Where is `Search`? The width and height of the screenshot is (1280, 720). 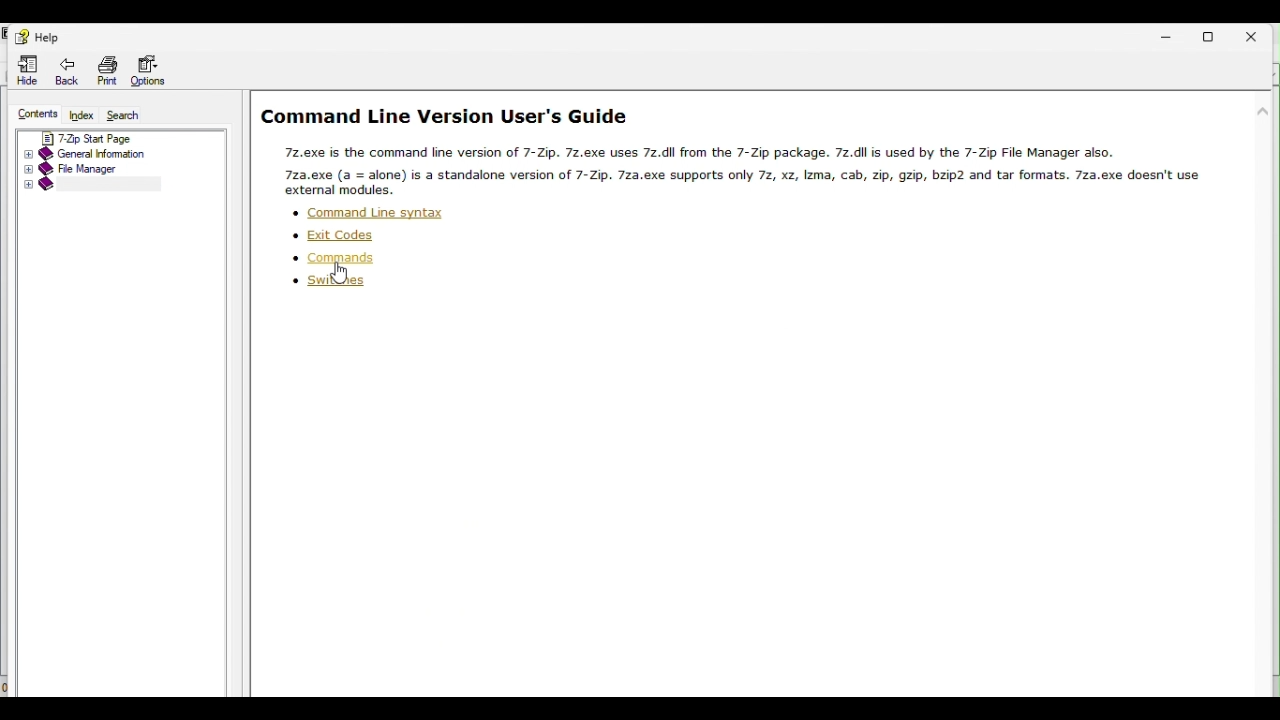
Search is located at coordinates (130, 114).